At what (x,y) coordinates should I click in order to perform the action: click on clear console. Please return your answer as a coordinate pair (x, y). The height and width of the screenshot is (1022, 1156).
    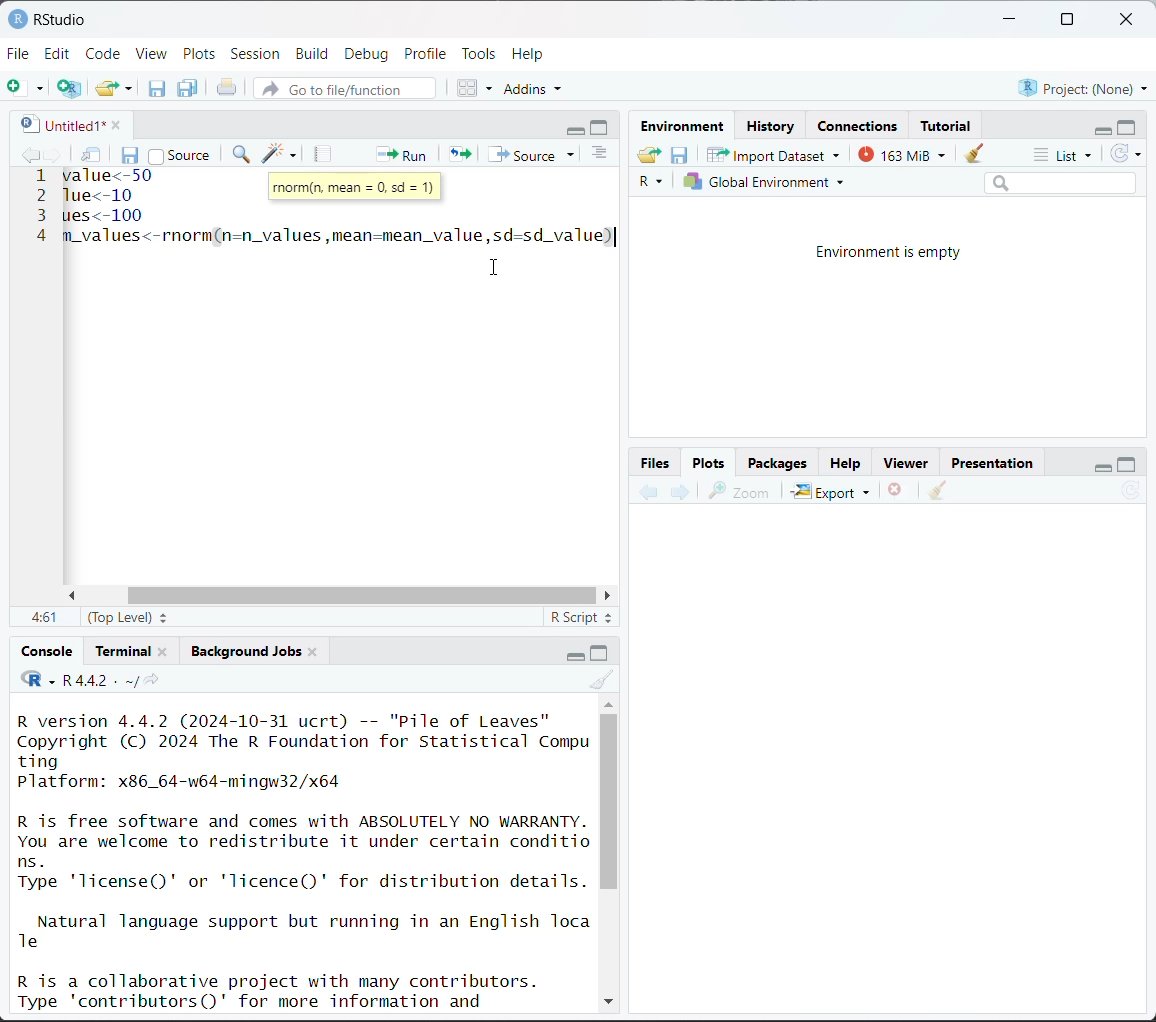
    Looking at the image, I should click on (604, 680).